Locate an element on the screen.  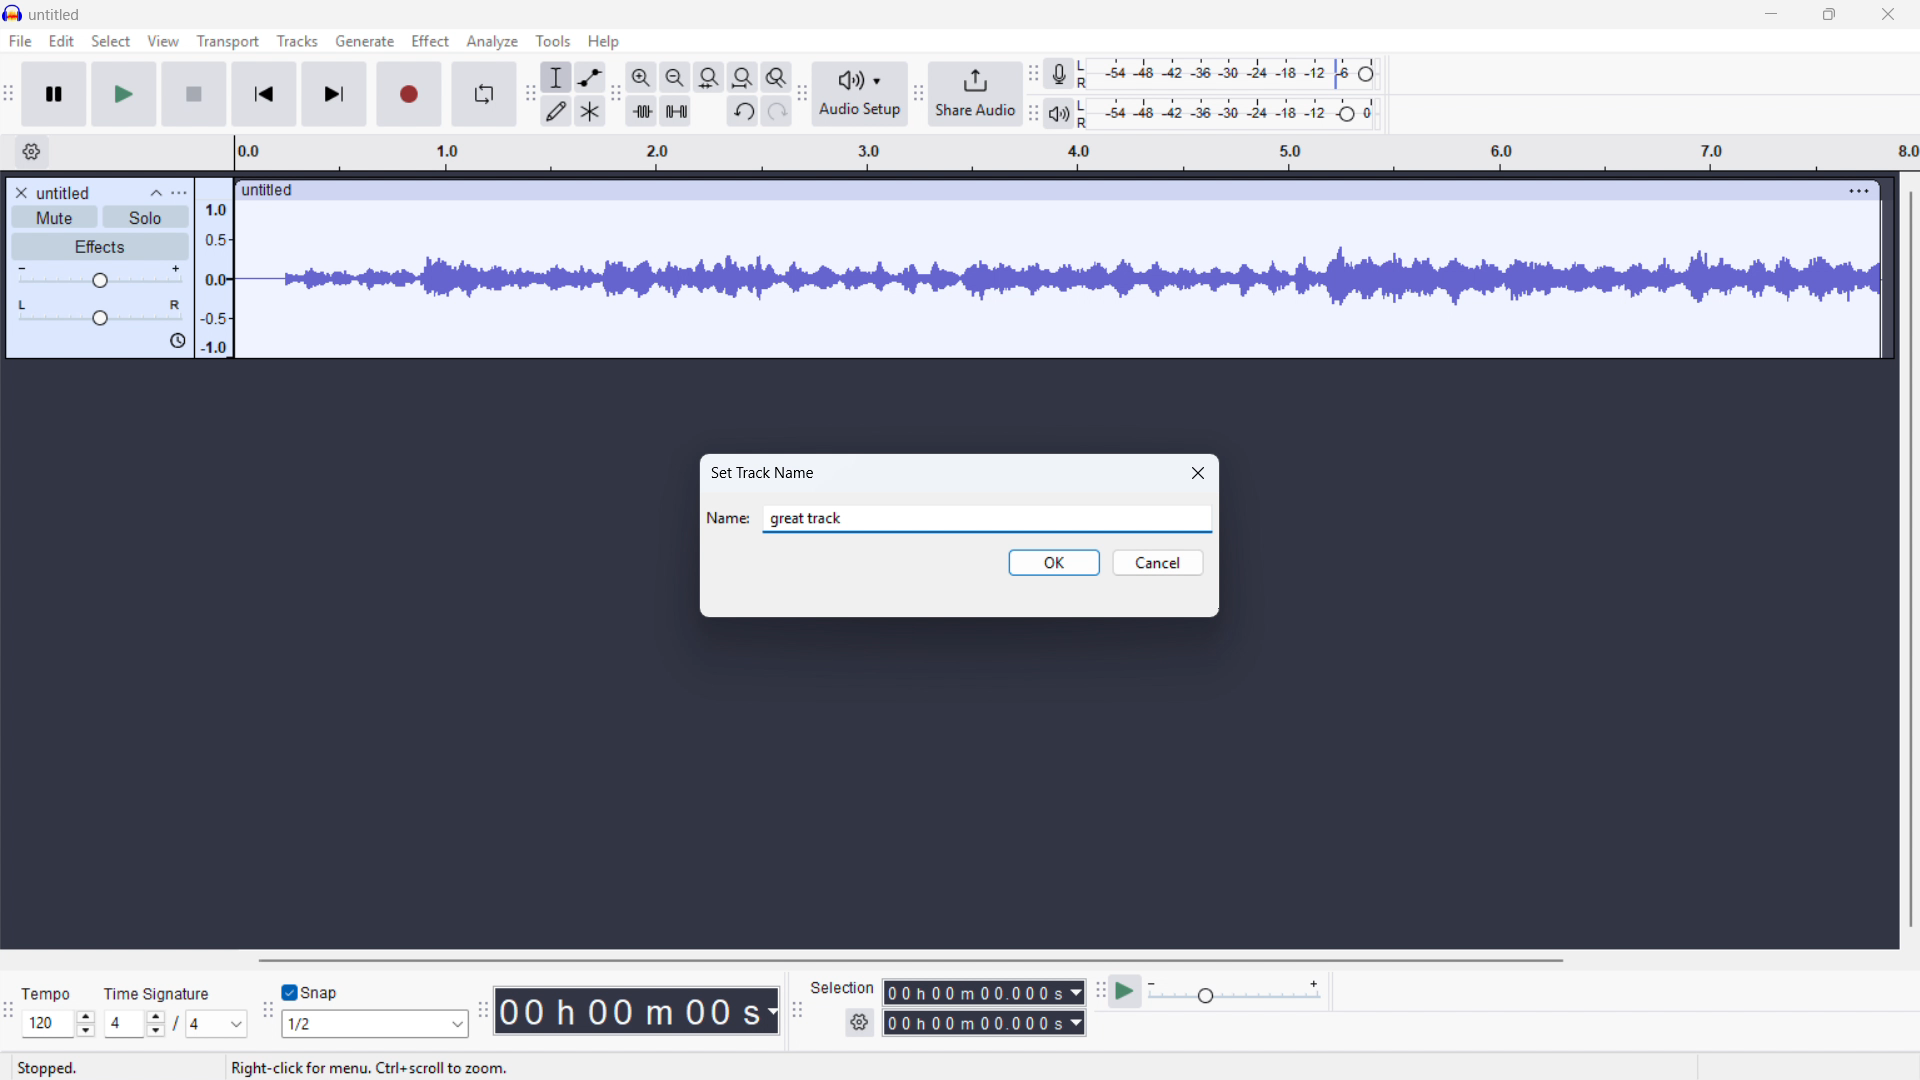
Selection end time is located at coordinates (983, 1023).